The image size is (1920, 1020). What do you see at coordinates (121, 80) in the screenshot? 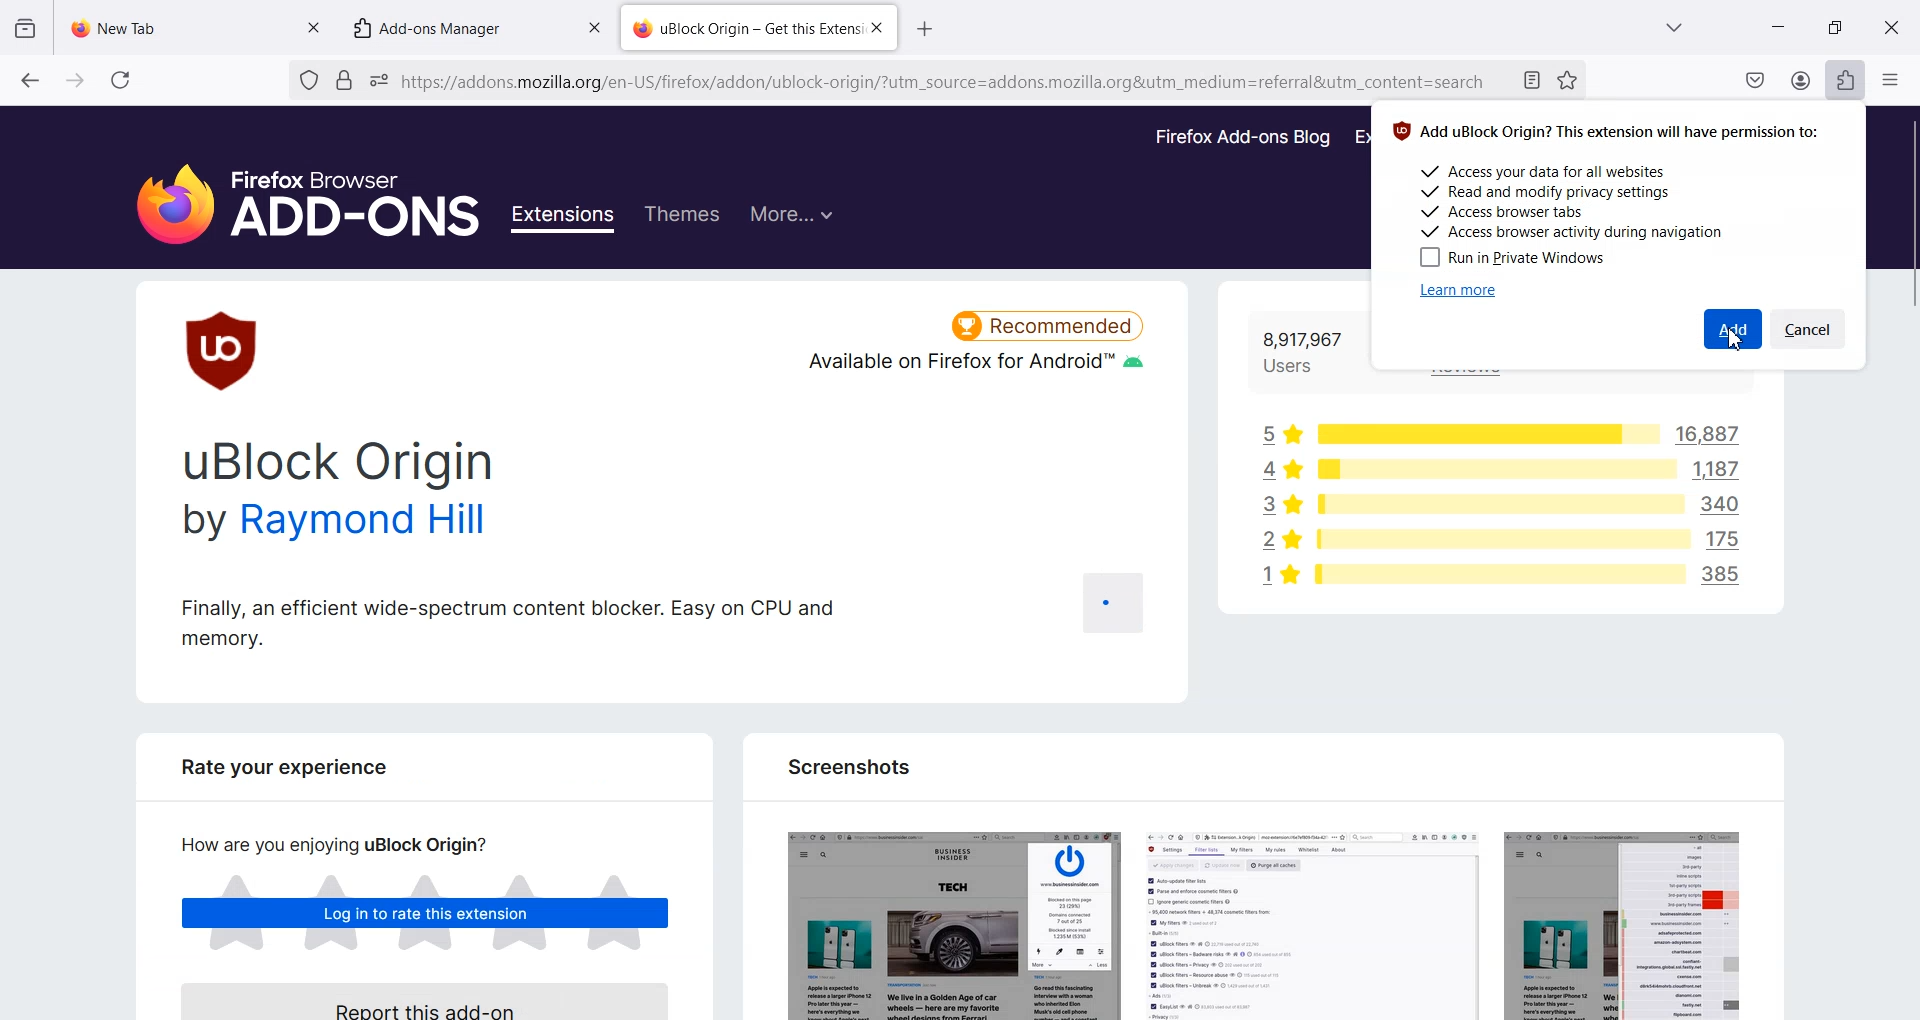
I see `Refresh` at bounding box center [121, 80].